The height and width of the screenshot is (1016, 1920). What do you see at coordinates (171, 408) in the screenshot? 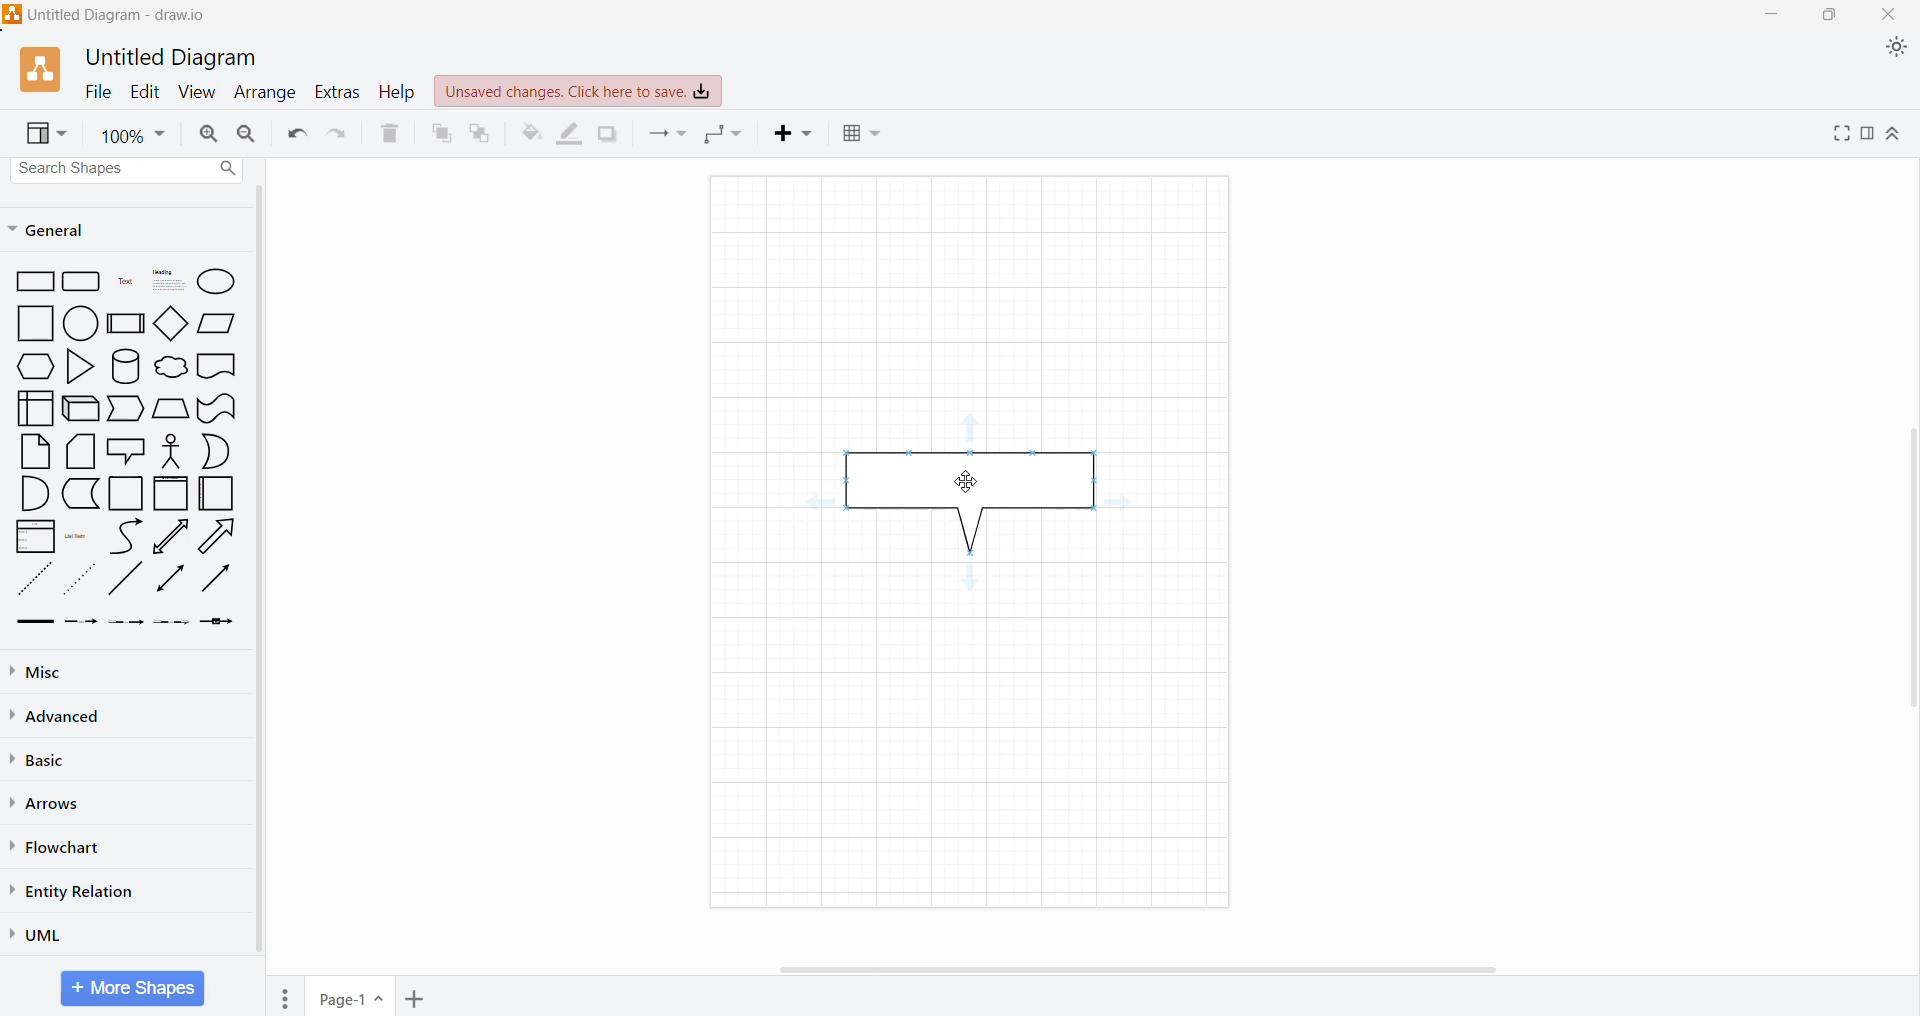
I see `manual input` at bounding box center [171, 408].